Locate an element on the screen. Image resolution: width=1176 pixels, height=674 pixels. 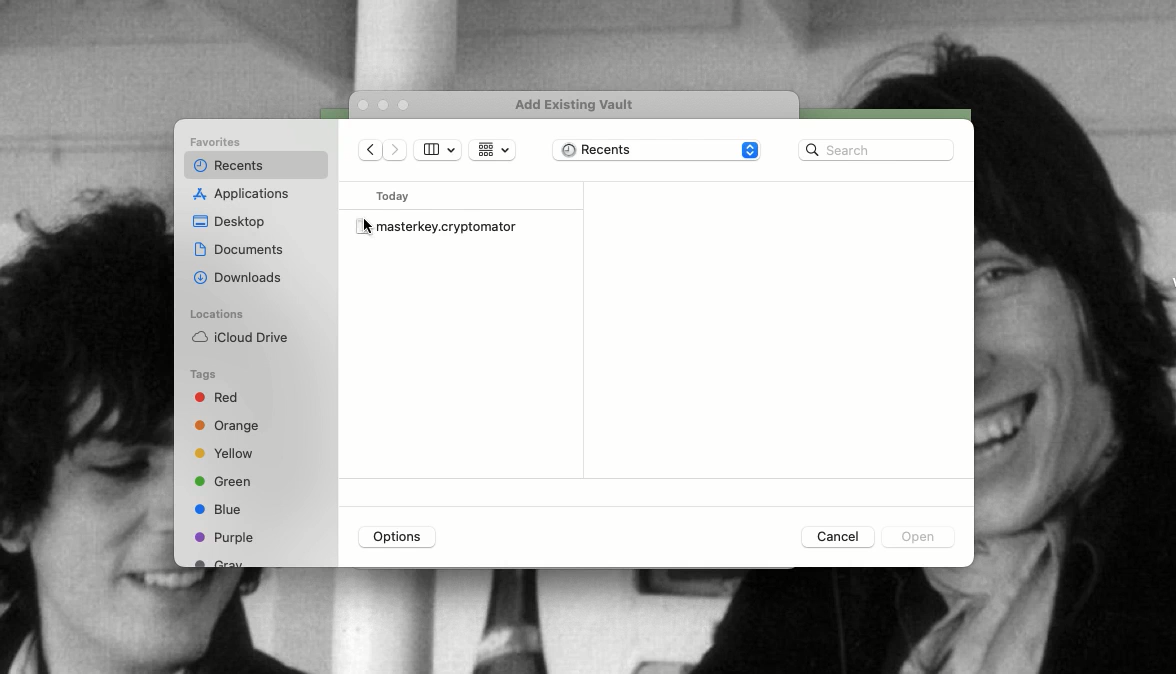
Open is located at coordinates (915, 539).